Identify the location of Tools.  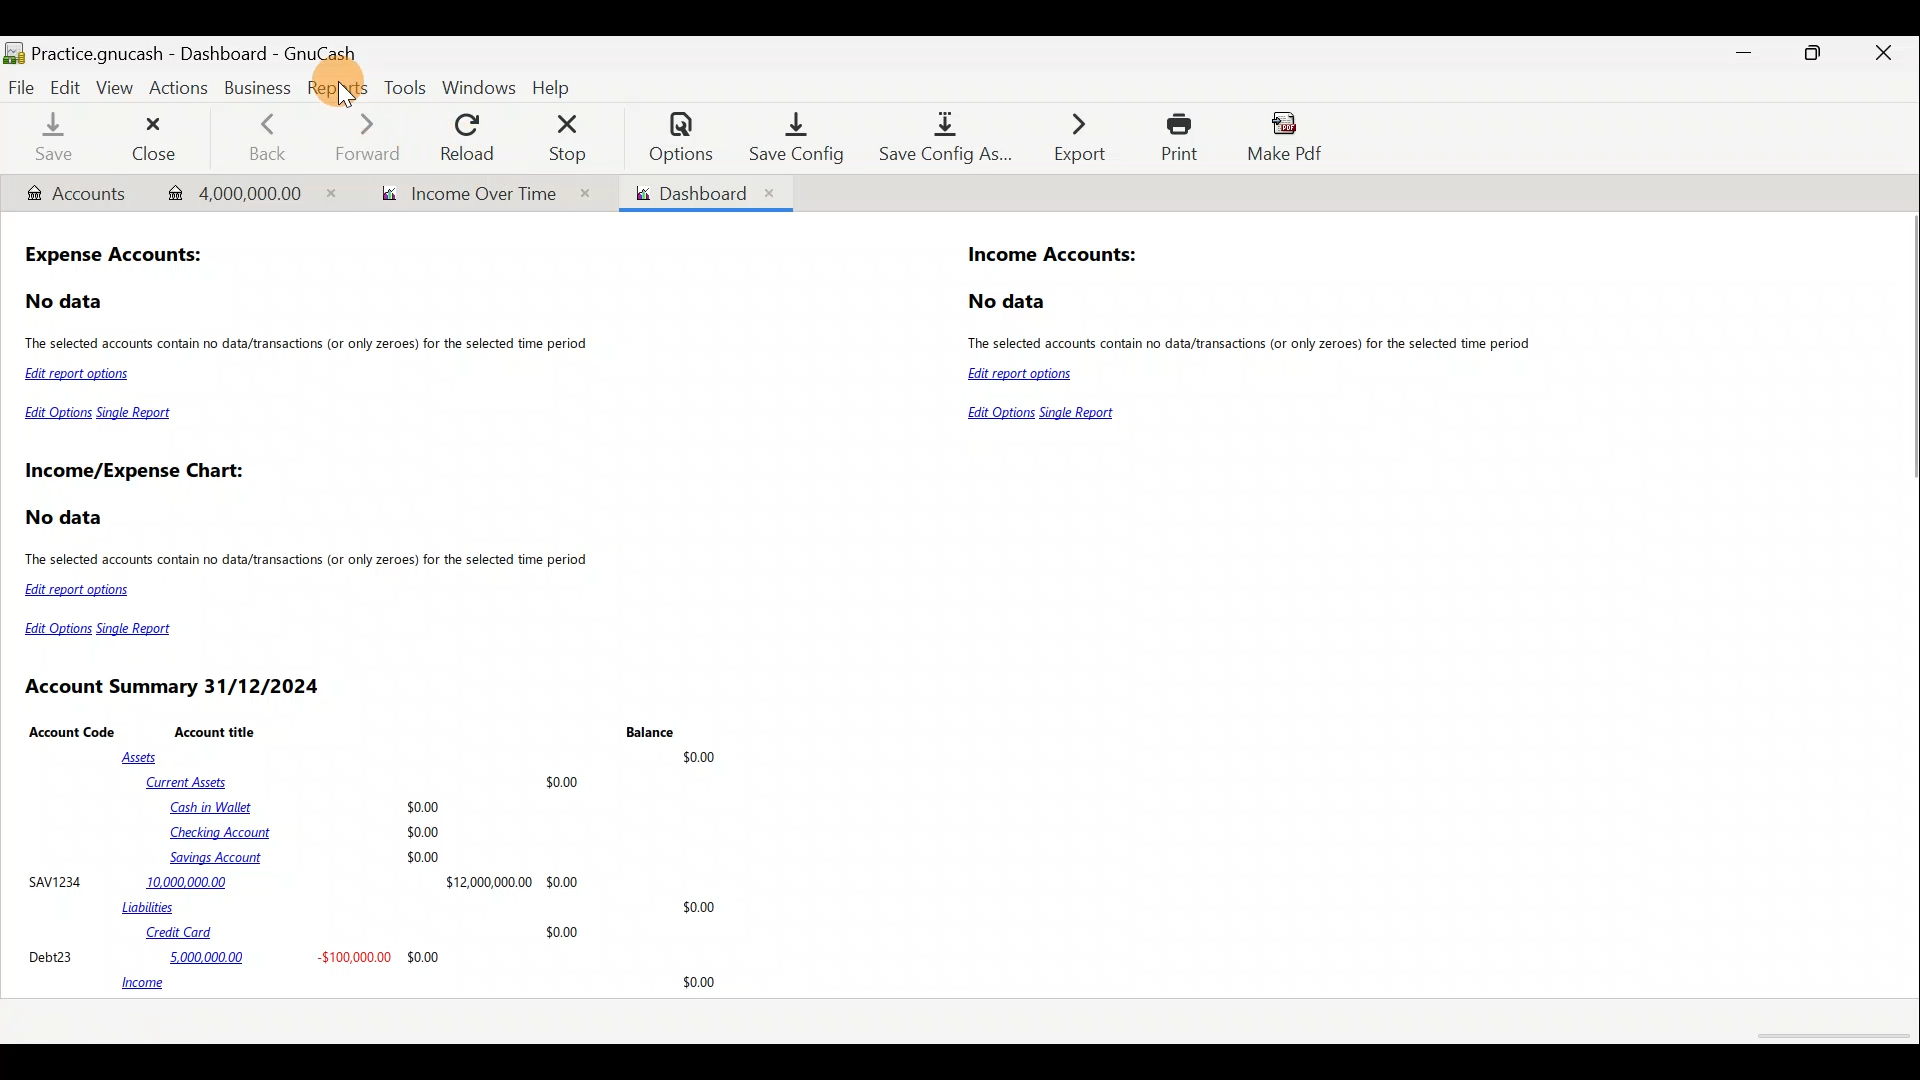
(405, 87).